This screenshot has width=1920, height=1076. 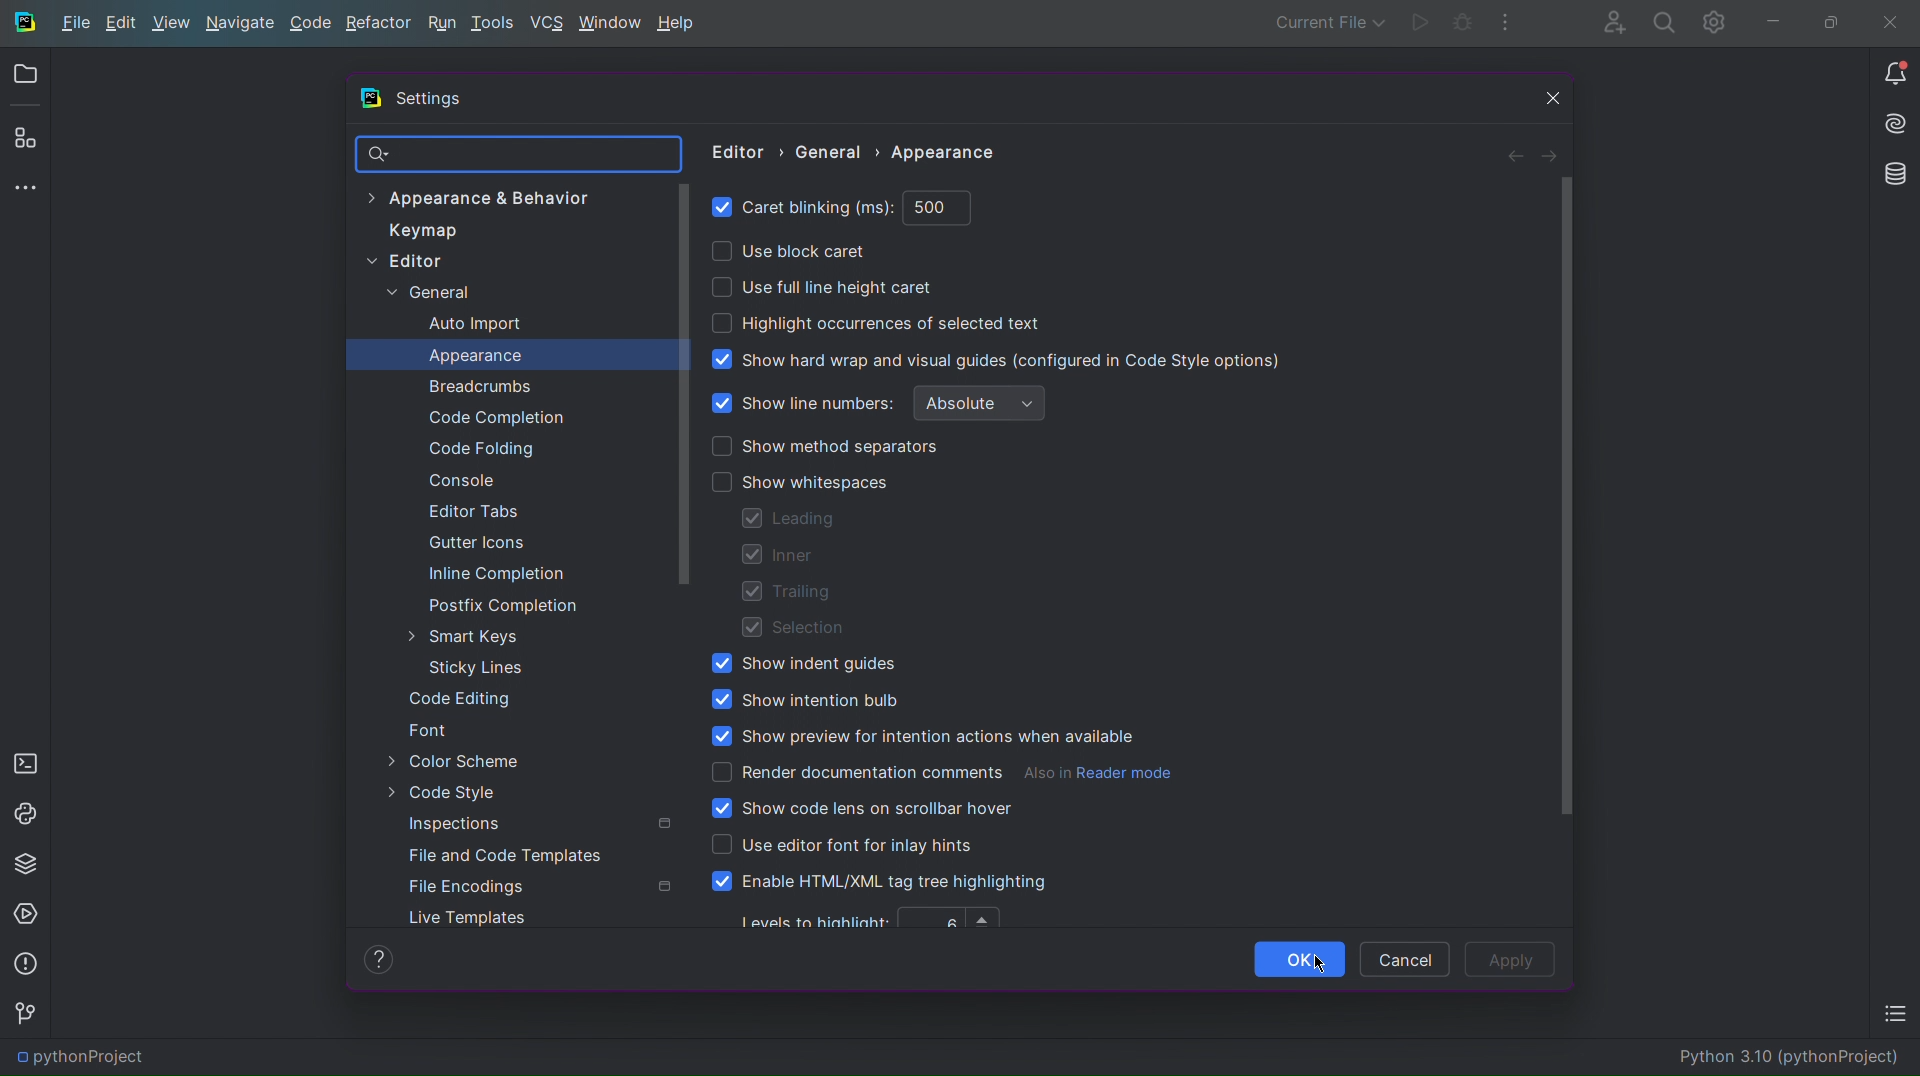 I want to click on Install AI Assistant, so click(x=1892, y=126).